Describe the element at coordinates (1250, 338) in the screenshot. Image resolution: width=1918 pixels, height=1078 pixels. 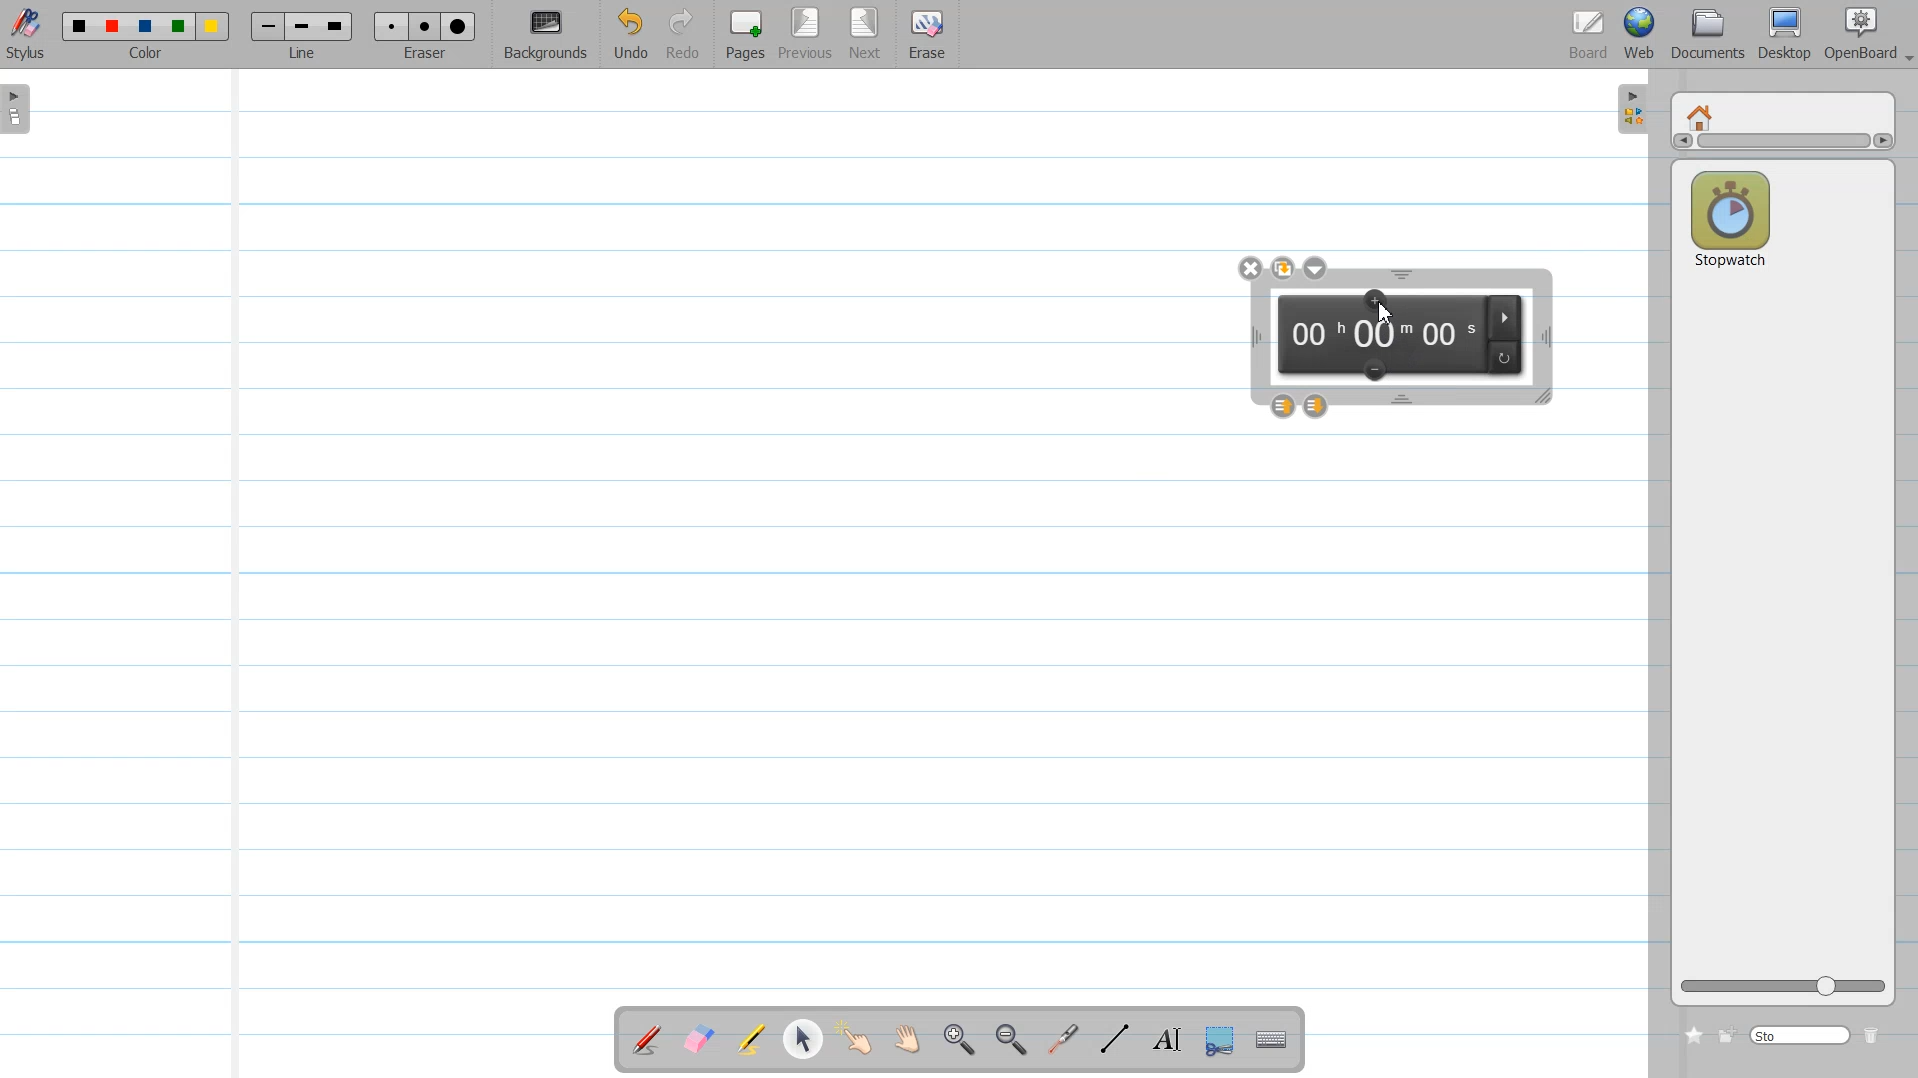
I see `Time window width adjustment` at that location.